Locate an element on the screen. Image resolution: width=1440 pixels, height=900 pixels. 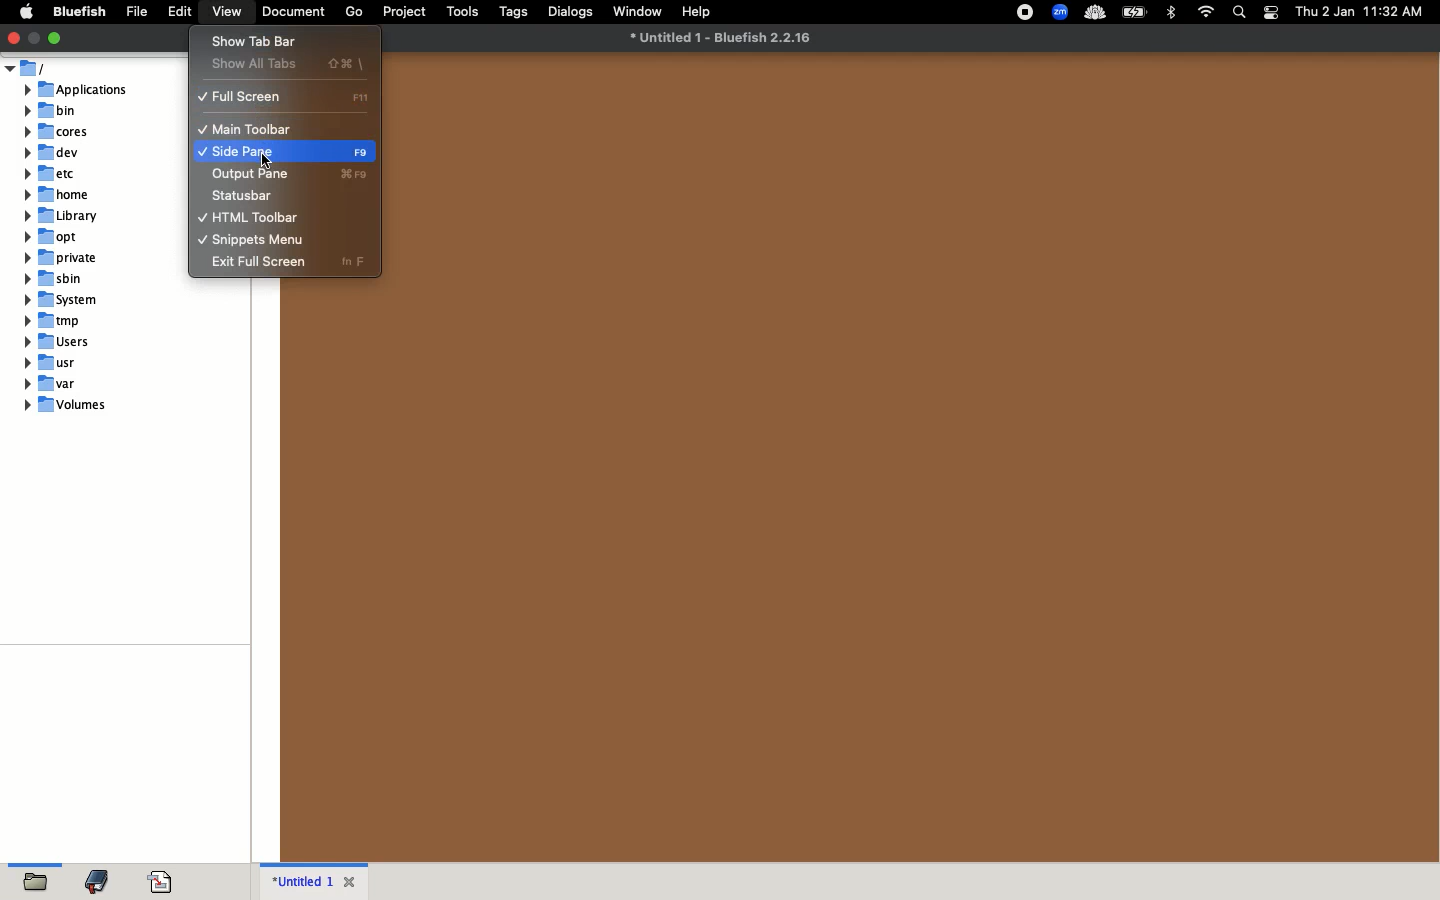
open is located at coordinates (37, 880).